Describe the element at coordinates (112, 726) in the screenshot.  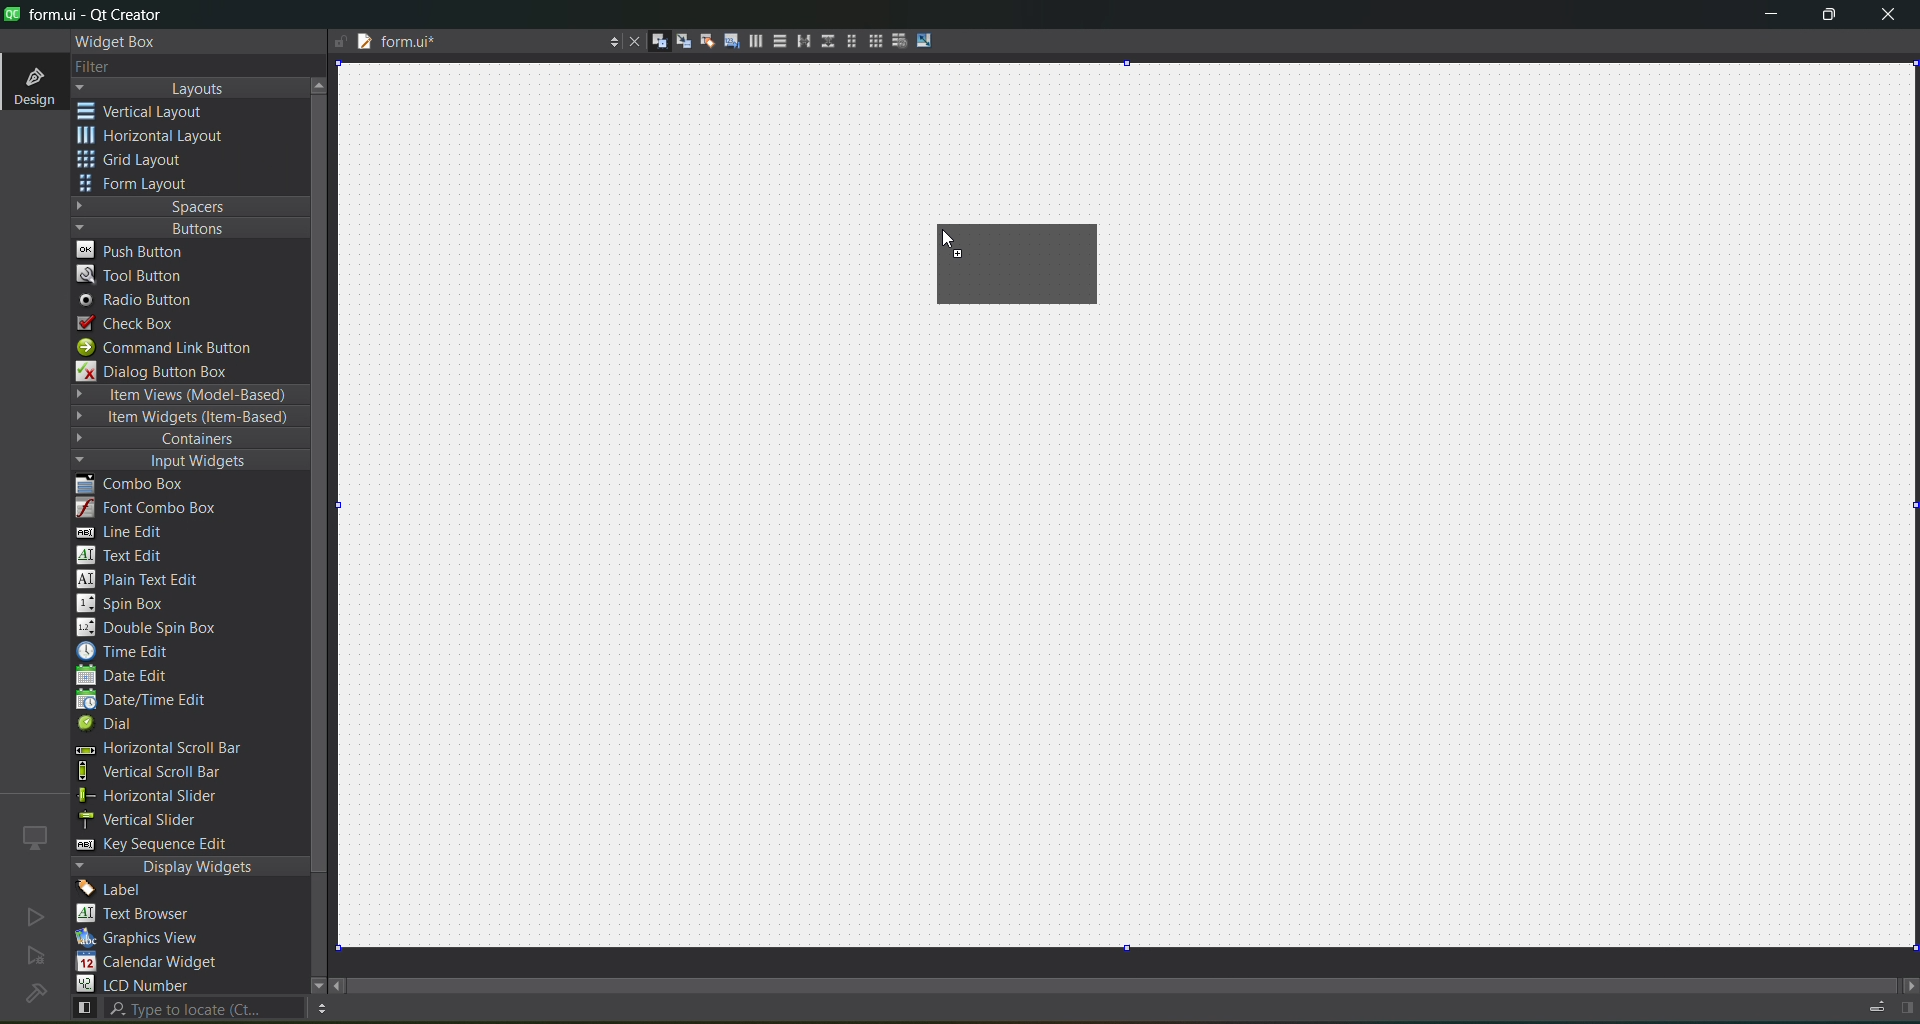
I see `dial` at that location.